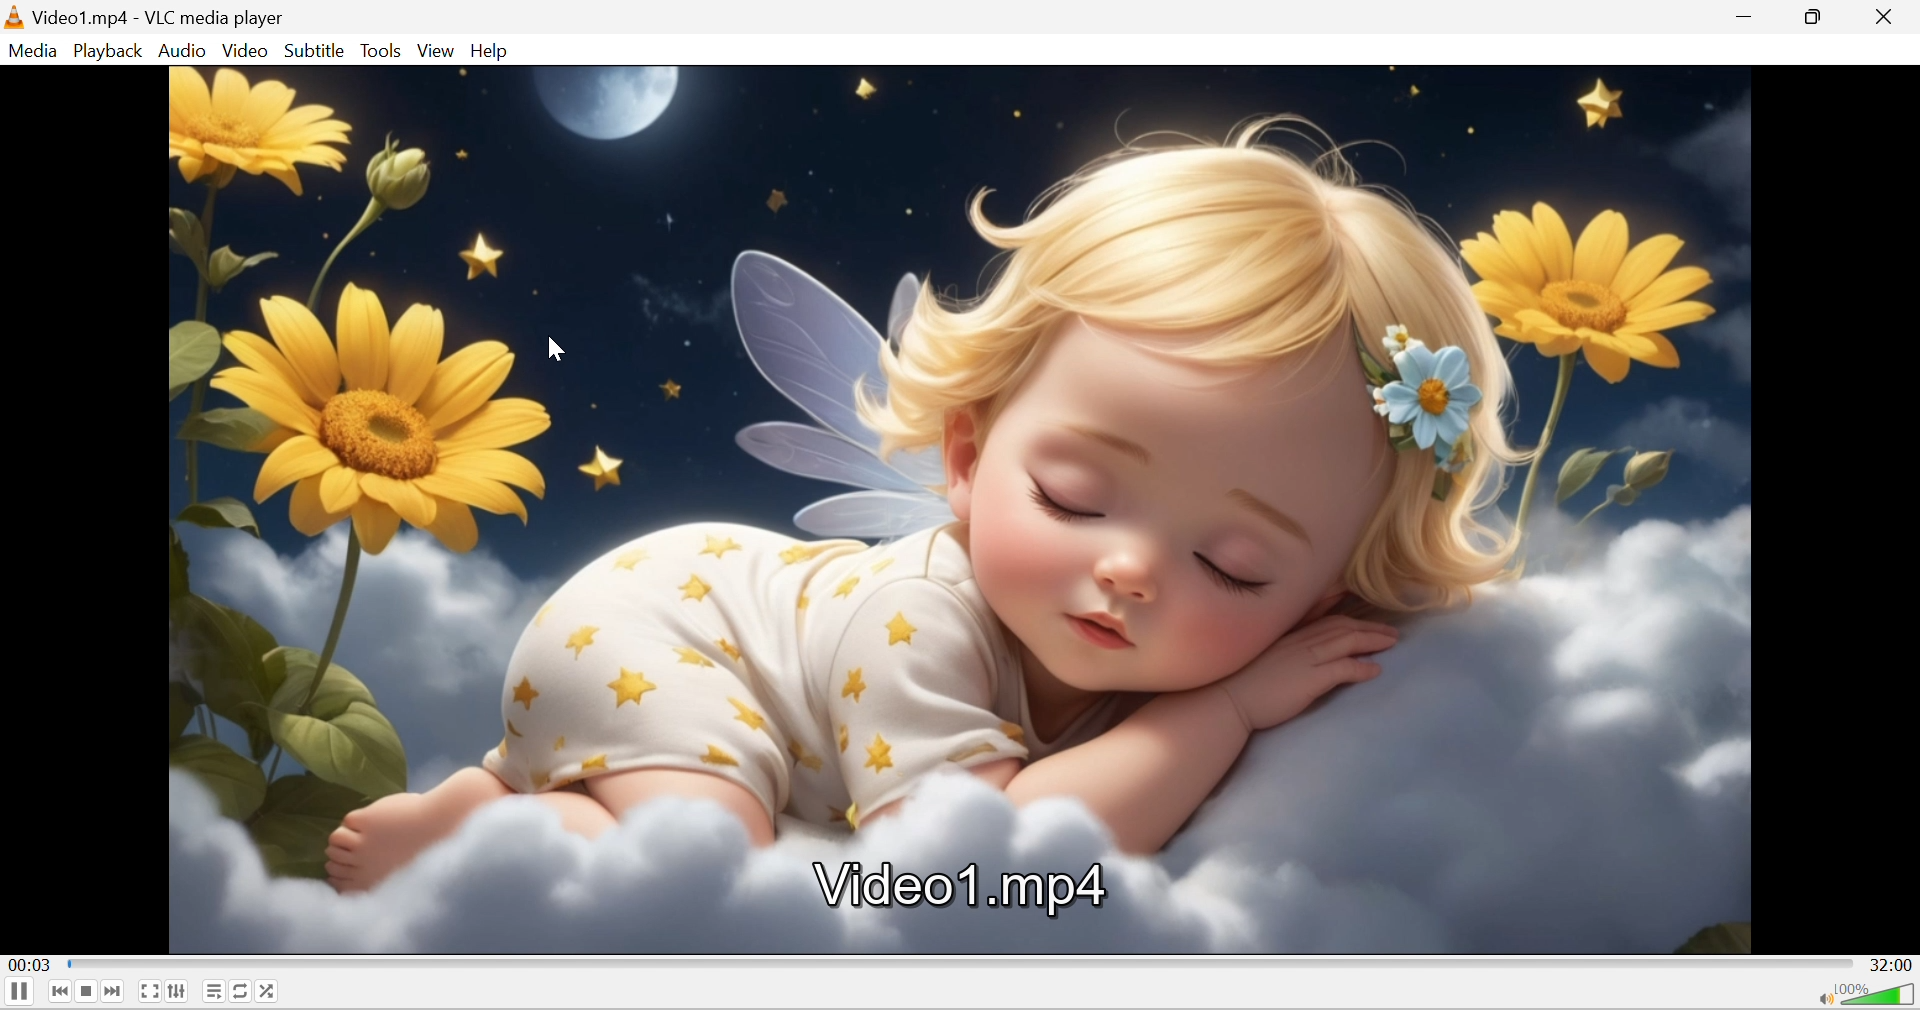 Image resolution: width=1920 pixels, height=1010 pixels. I want to click on Help, so click(491, 52).